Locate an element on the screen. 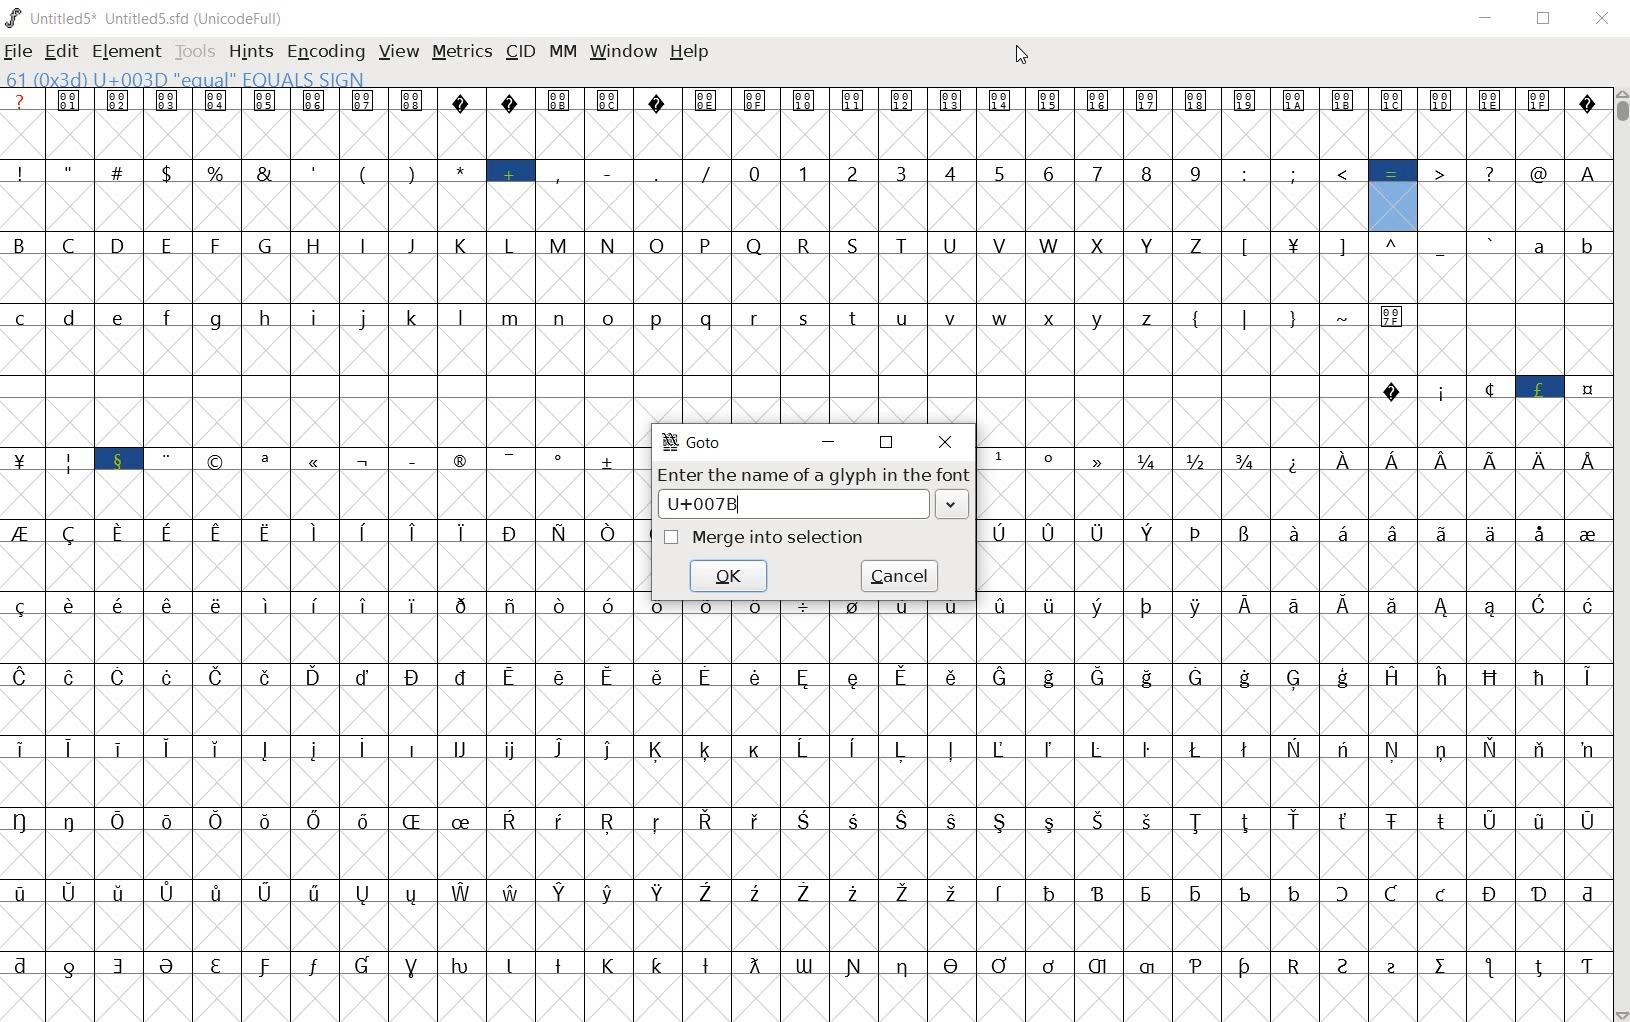 The image size is (1630, 1022). close is located at coordinates (1604, 15).